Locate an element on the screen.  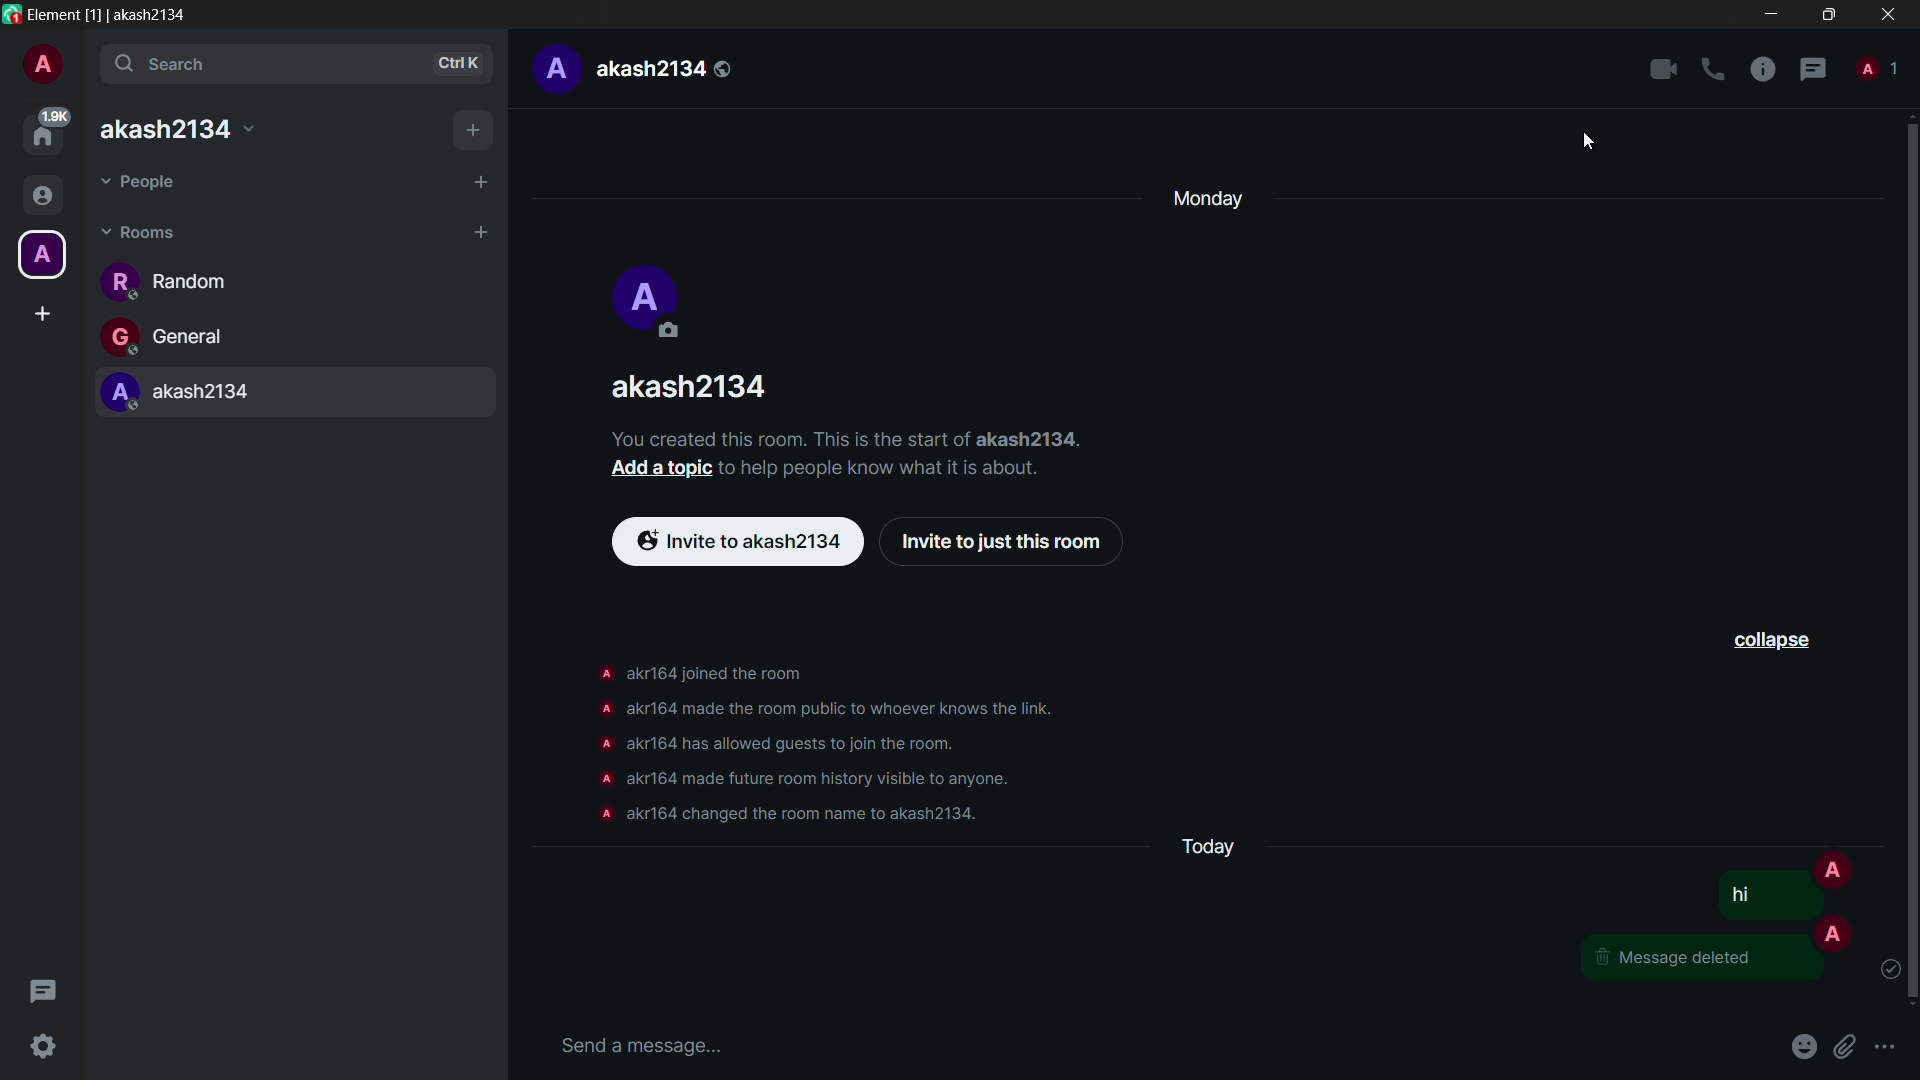
profile icon is located at coordinates (1832, 868).